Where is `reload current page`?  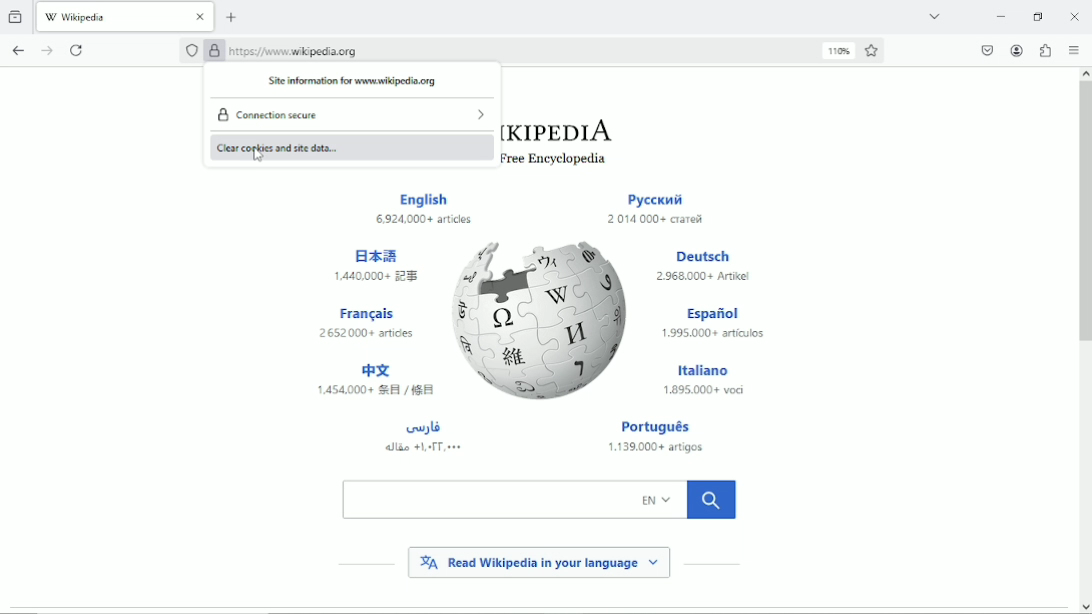 reload current page is located at coordinates (79, 49).